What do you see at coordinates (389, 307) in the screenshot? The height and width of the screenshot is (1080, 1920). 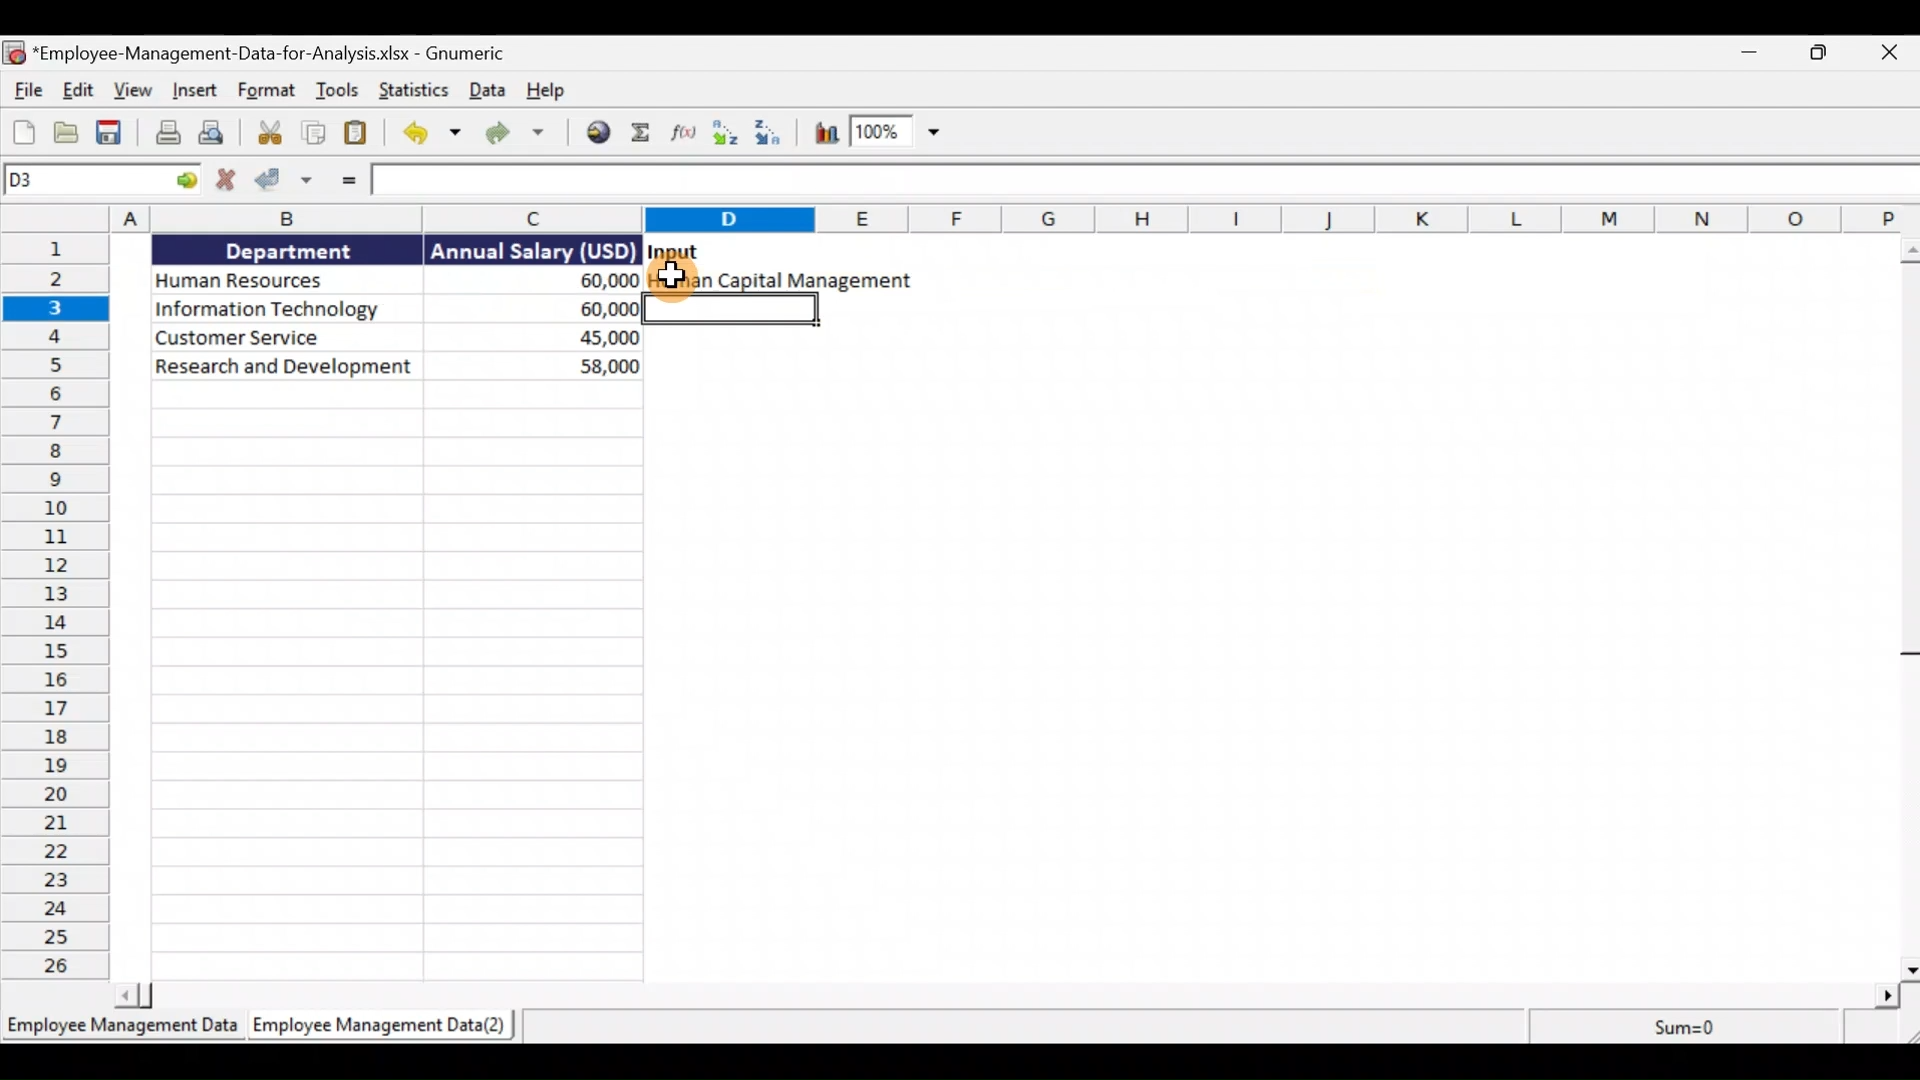 I see `Data` at bounding box center [389, 307].